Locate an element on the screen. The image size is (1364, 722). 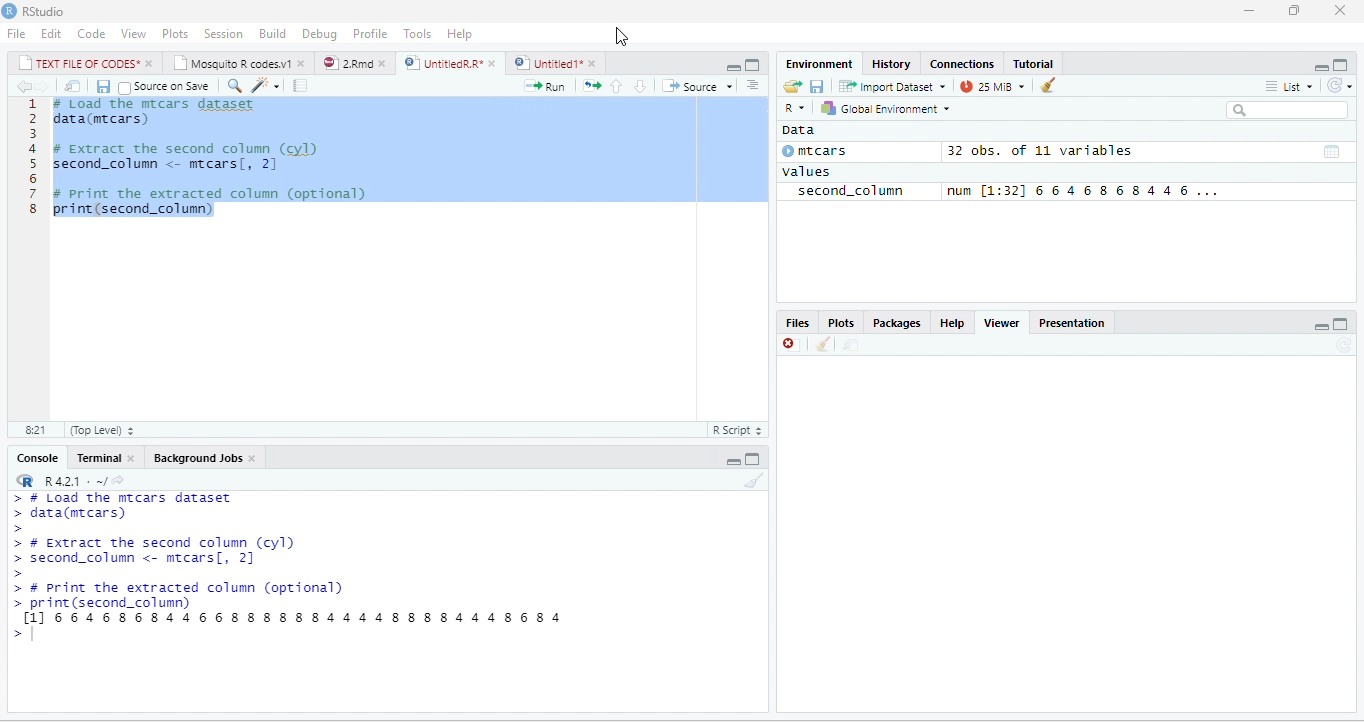
search is located at coordinates (1288, 109).